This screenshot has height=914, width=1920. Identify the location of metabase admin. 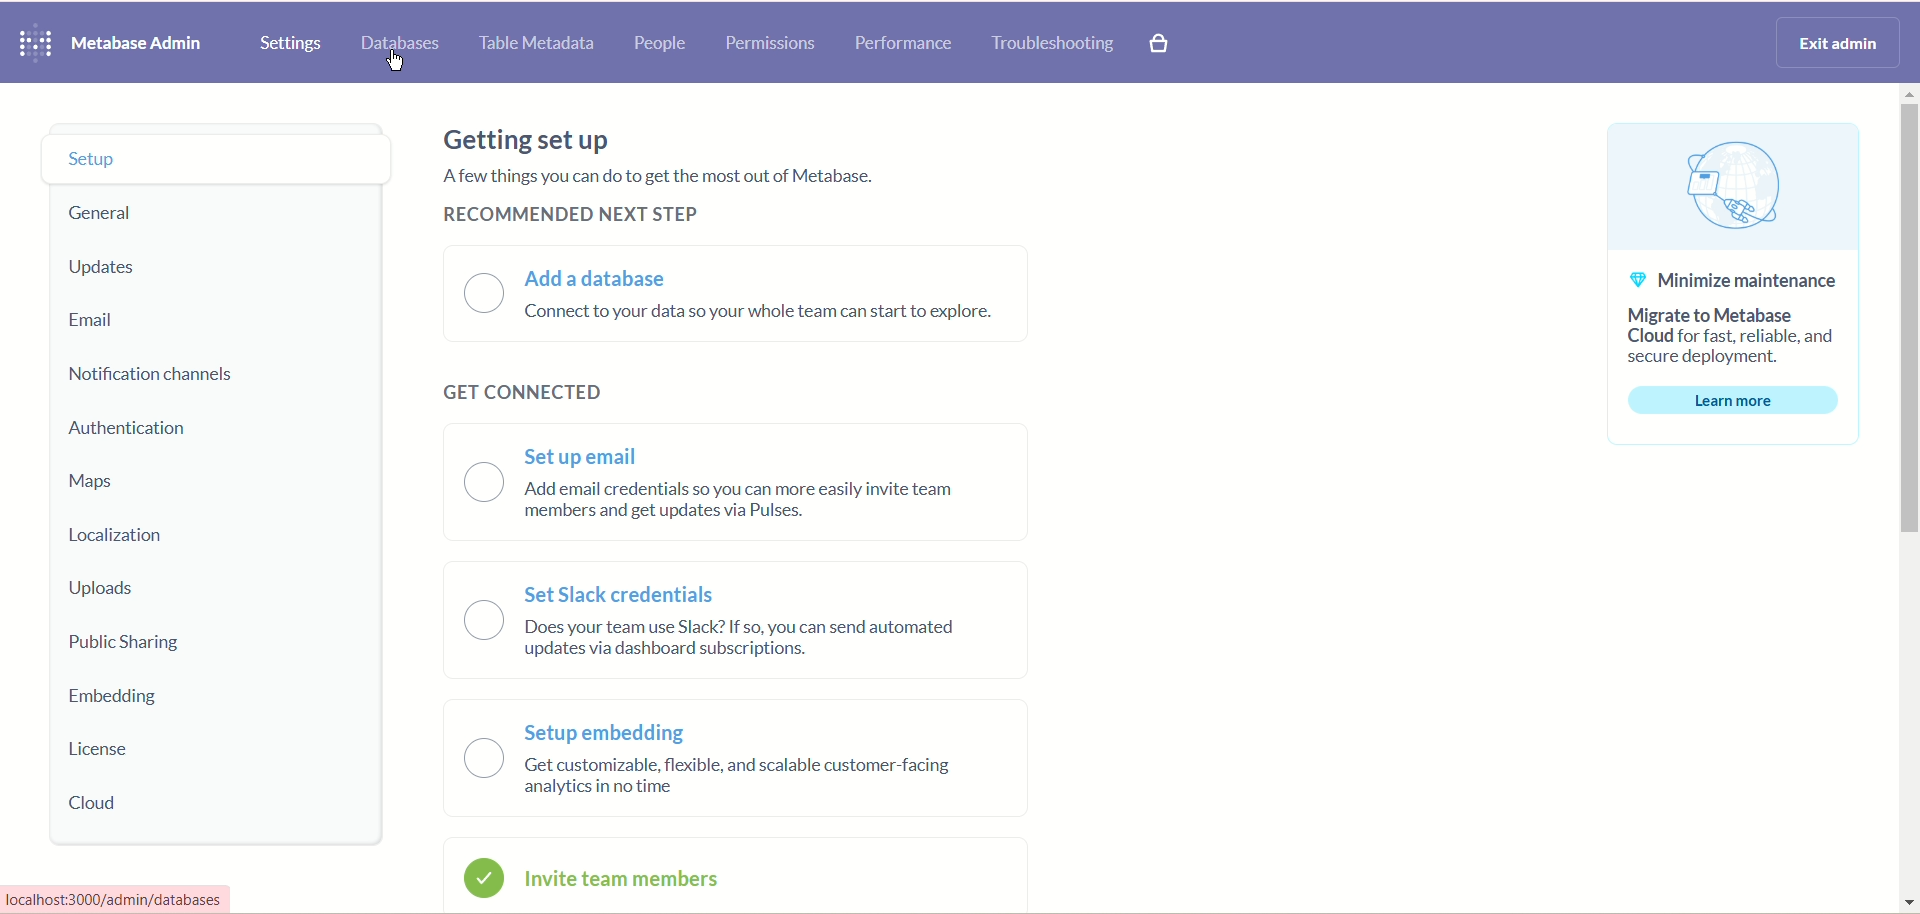
(139, 43).